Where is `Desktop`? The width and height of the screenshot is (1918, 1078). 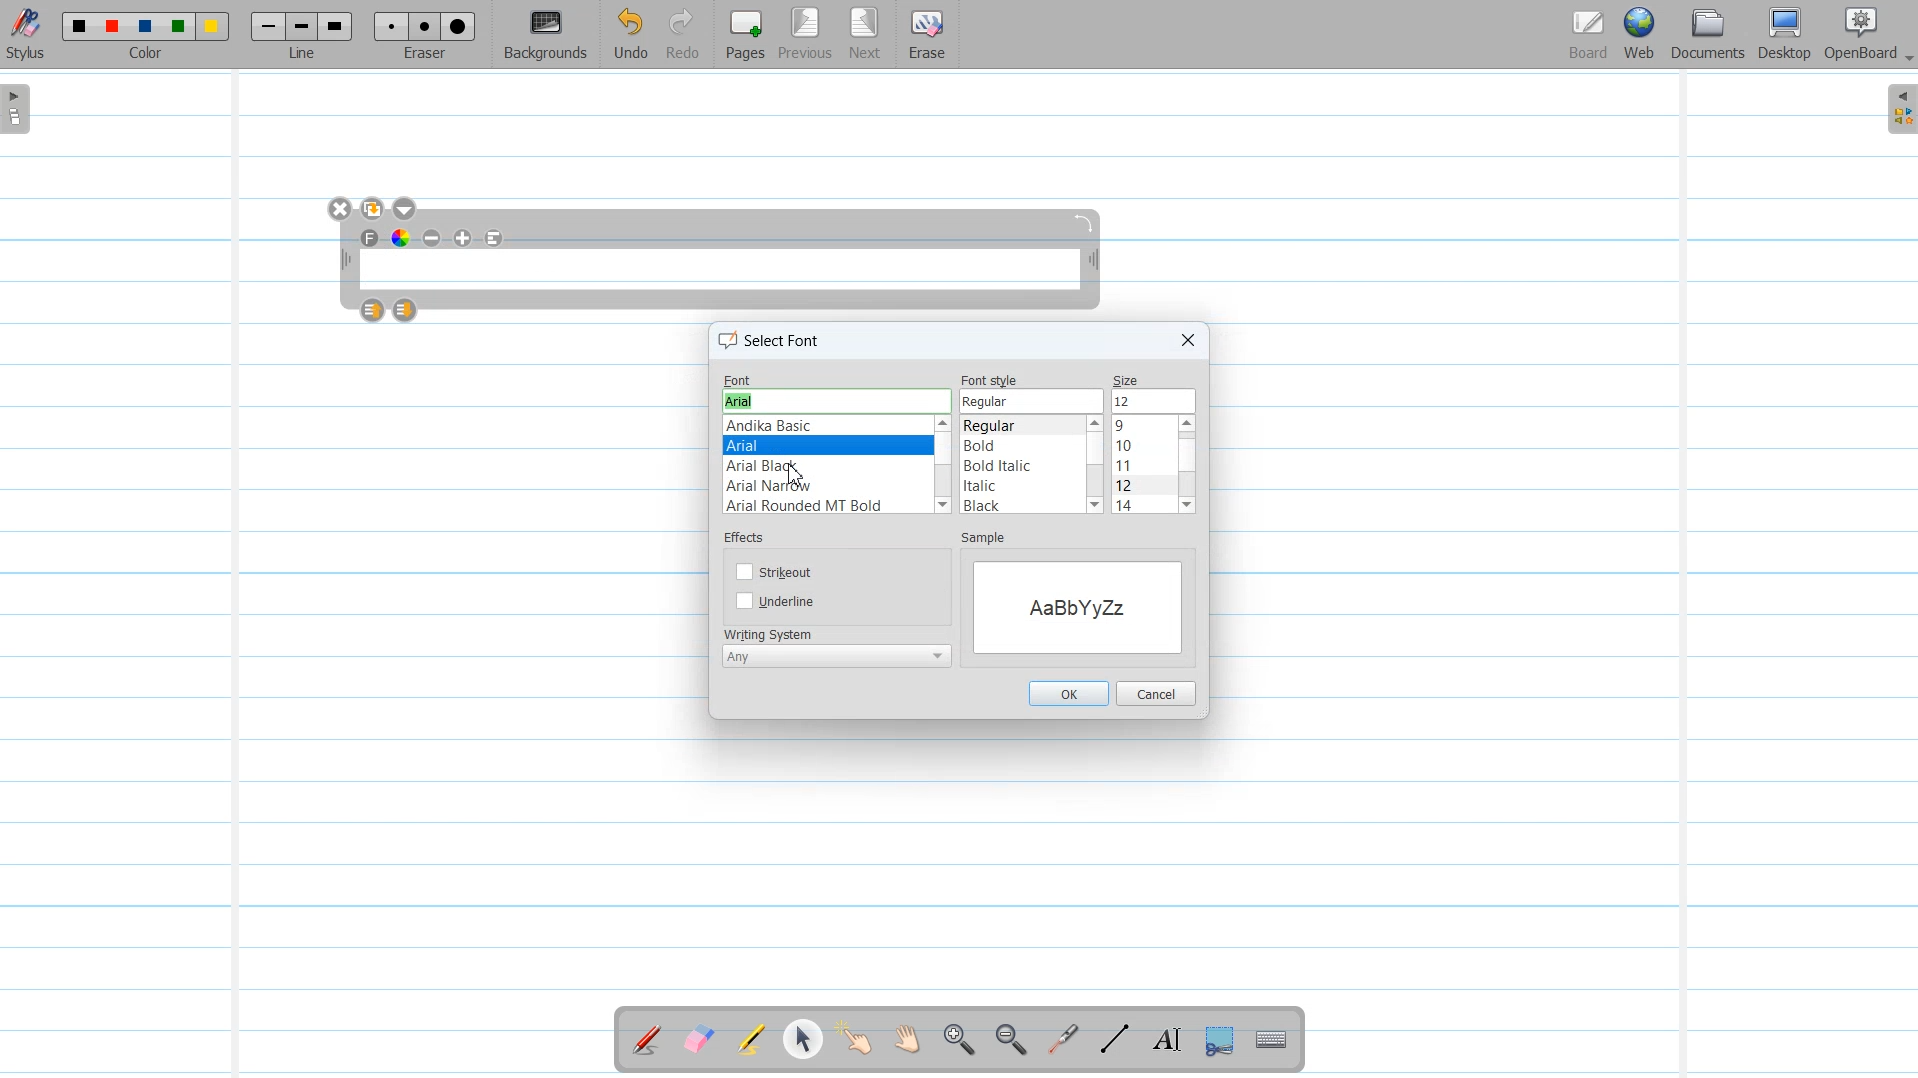
Desktop is located at coordinates (1784, 35).